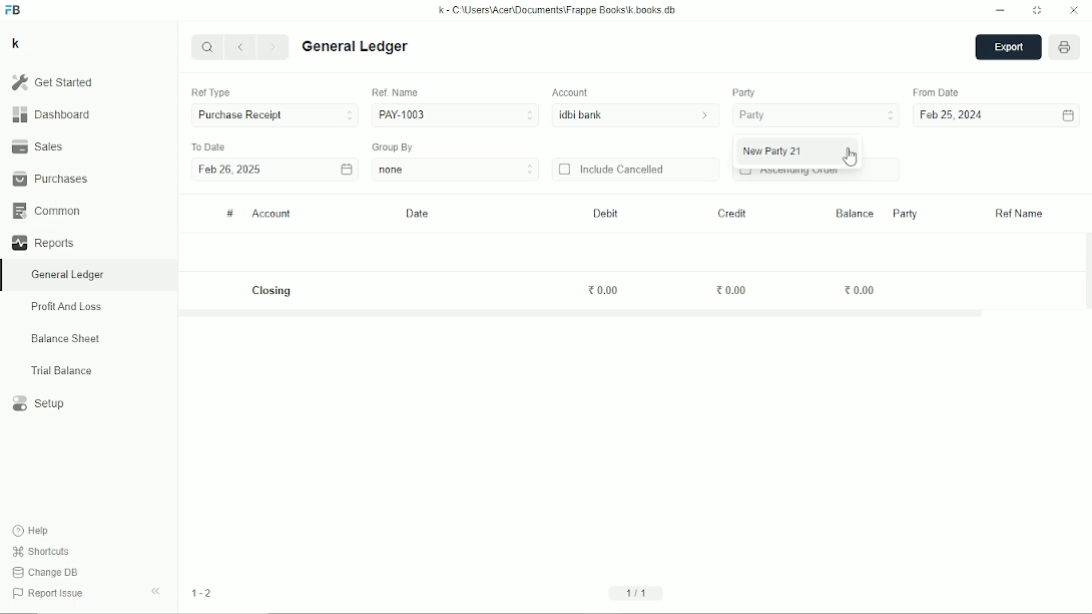 Image resolution: width=1092 pixels, height=614 pixels. Describe the element at coordinates (582, 314) in the screenshot. I see `Horizontal scrollbar` at that location.